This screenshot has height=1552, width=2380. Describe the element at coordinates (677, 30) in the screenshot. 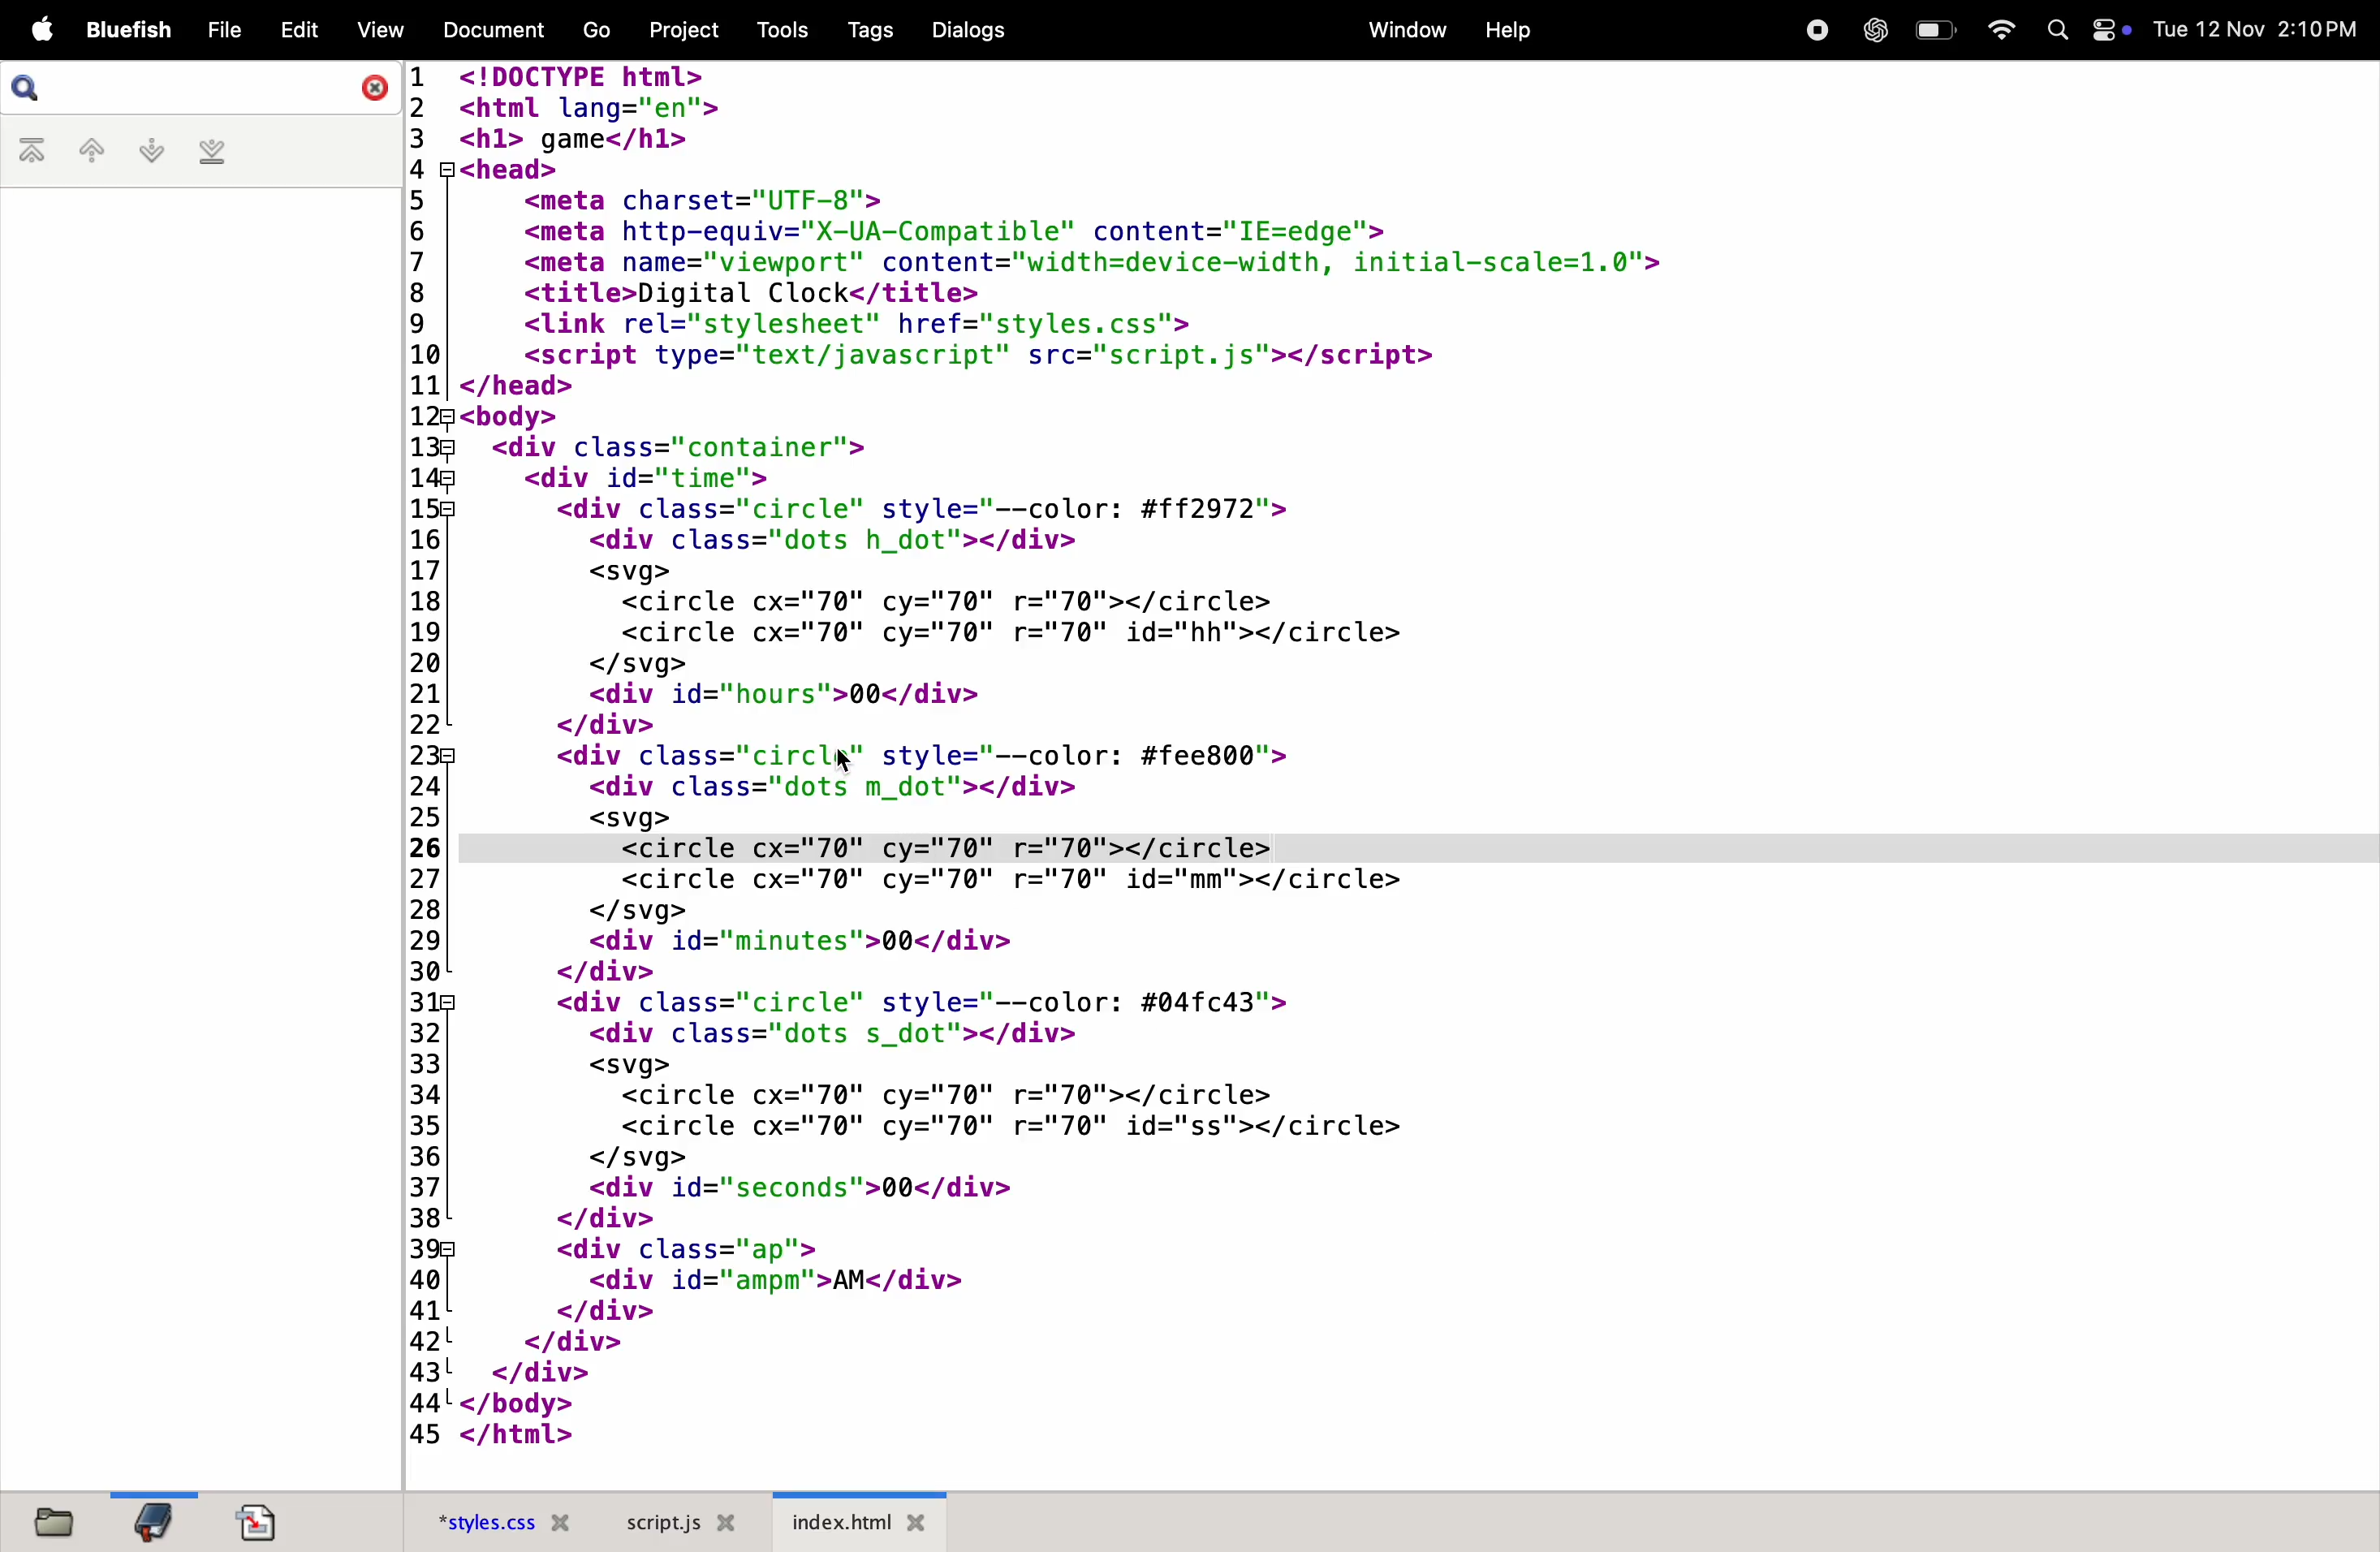

I see `projects` at that location.